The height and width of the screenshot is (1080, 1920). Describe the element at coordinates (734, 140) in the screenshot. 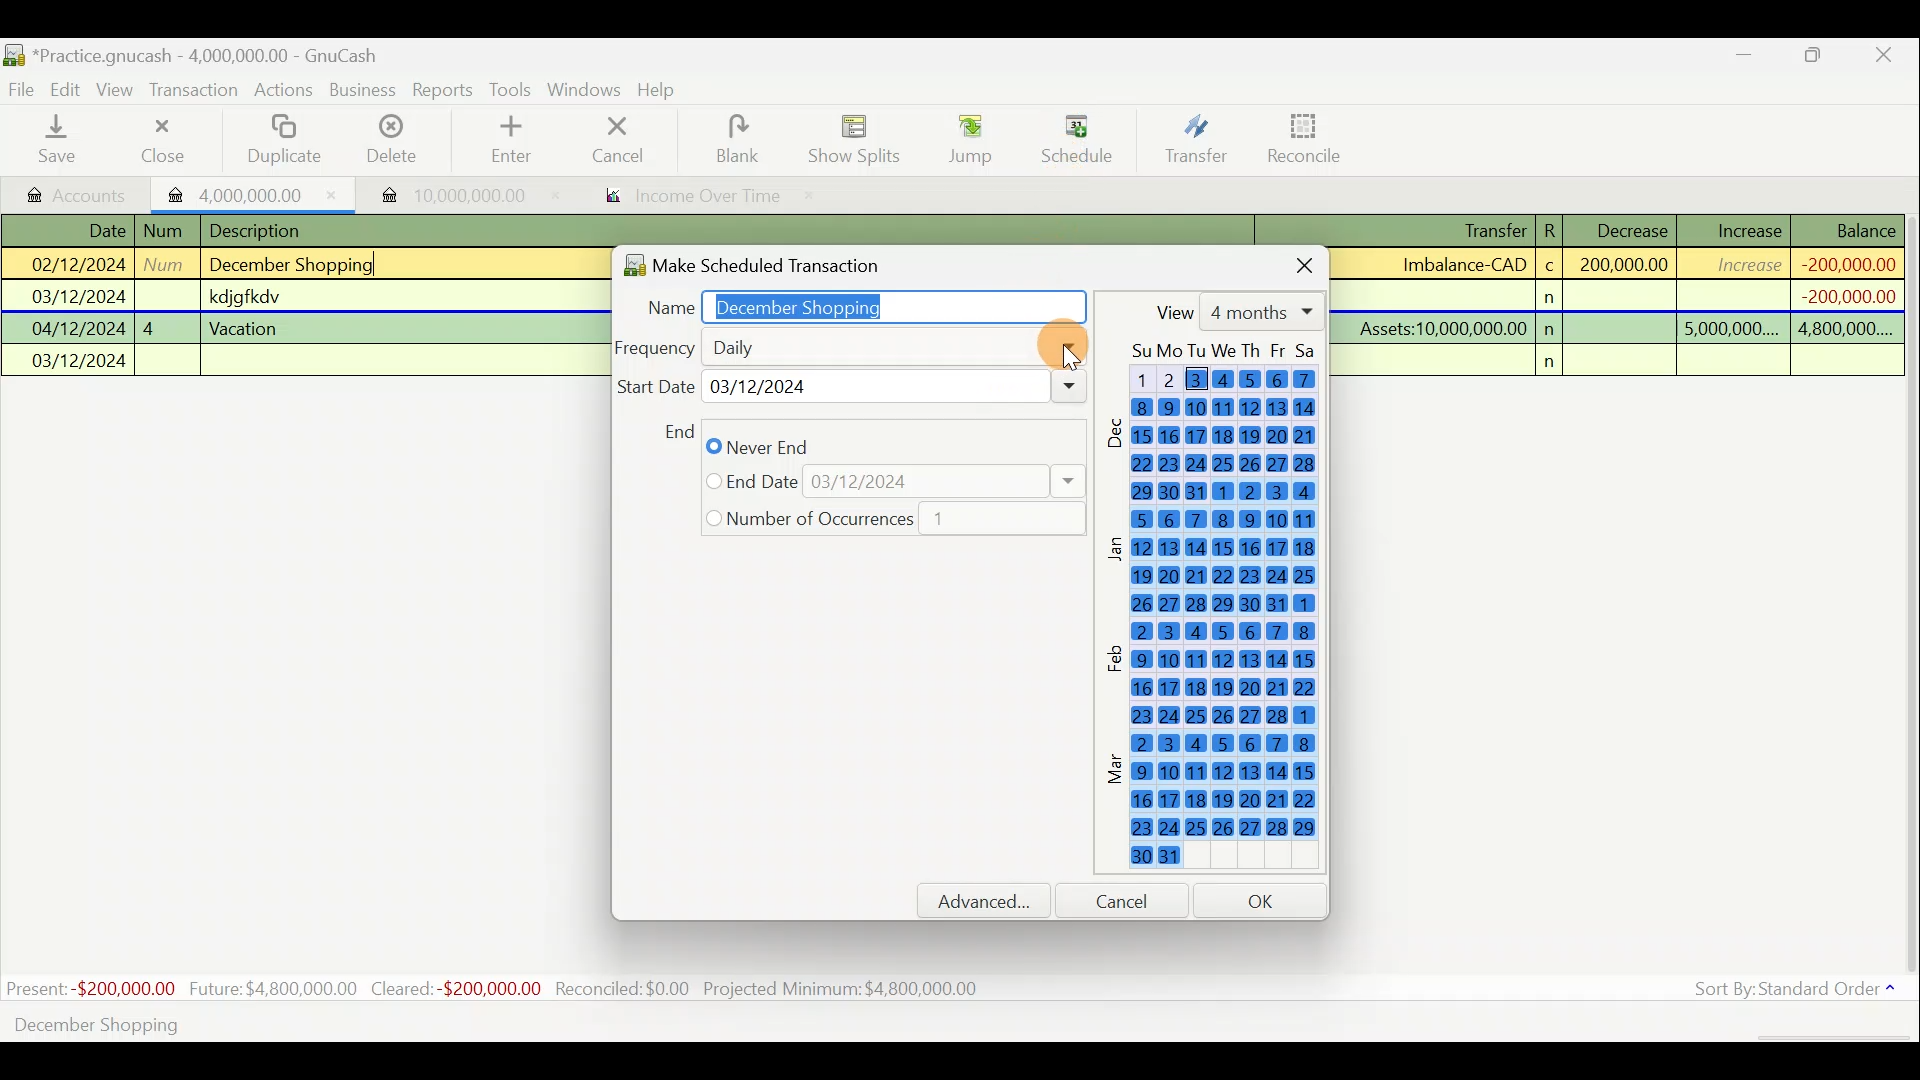

I see `Blank` at that location.